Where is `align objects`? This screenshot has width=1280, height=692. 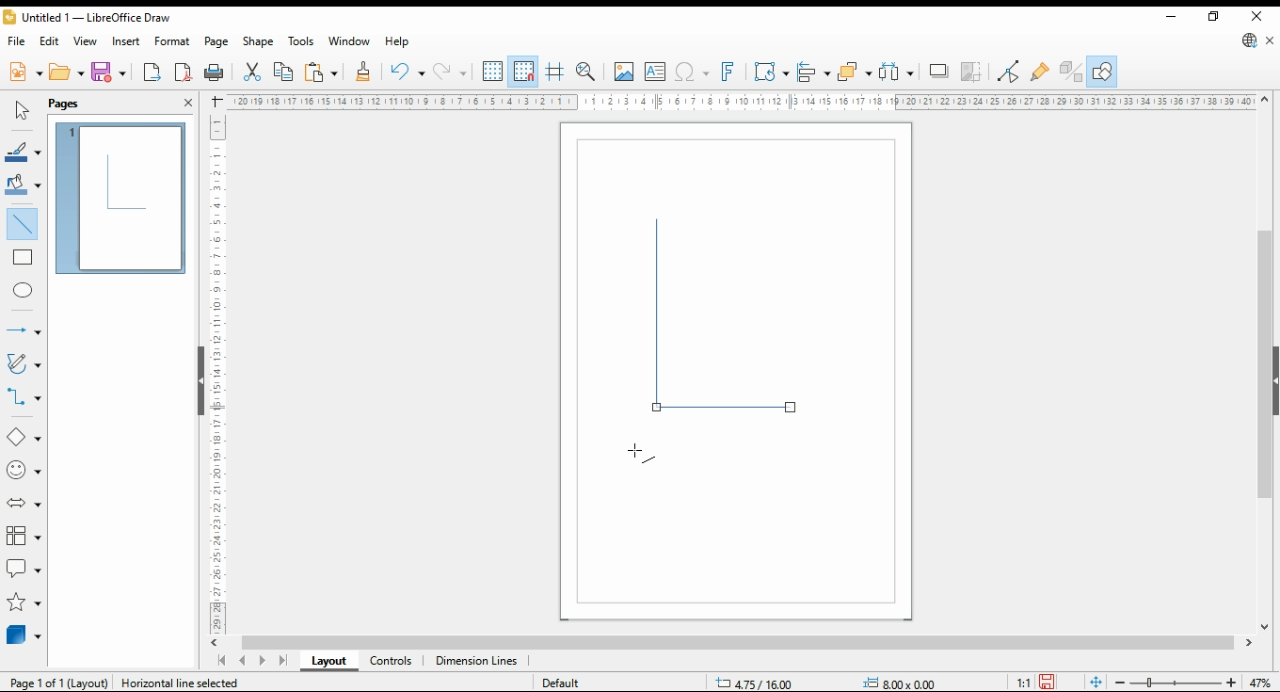 align objects is located at coordinates (814, 71).